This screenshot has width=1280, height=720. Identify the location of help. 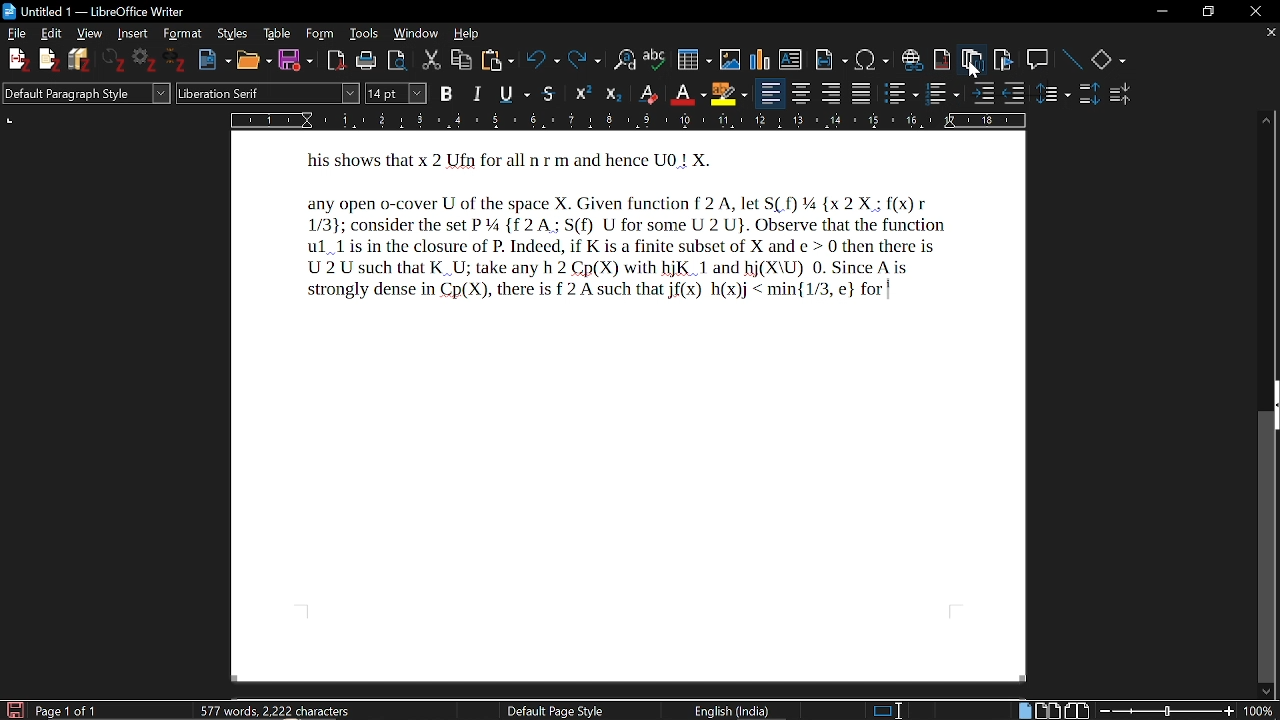
(469, 32).